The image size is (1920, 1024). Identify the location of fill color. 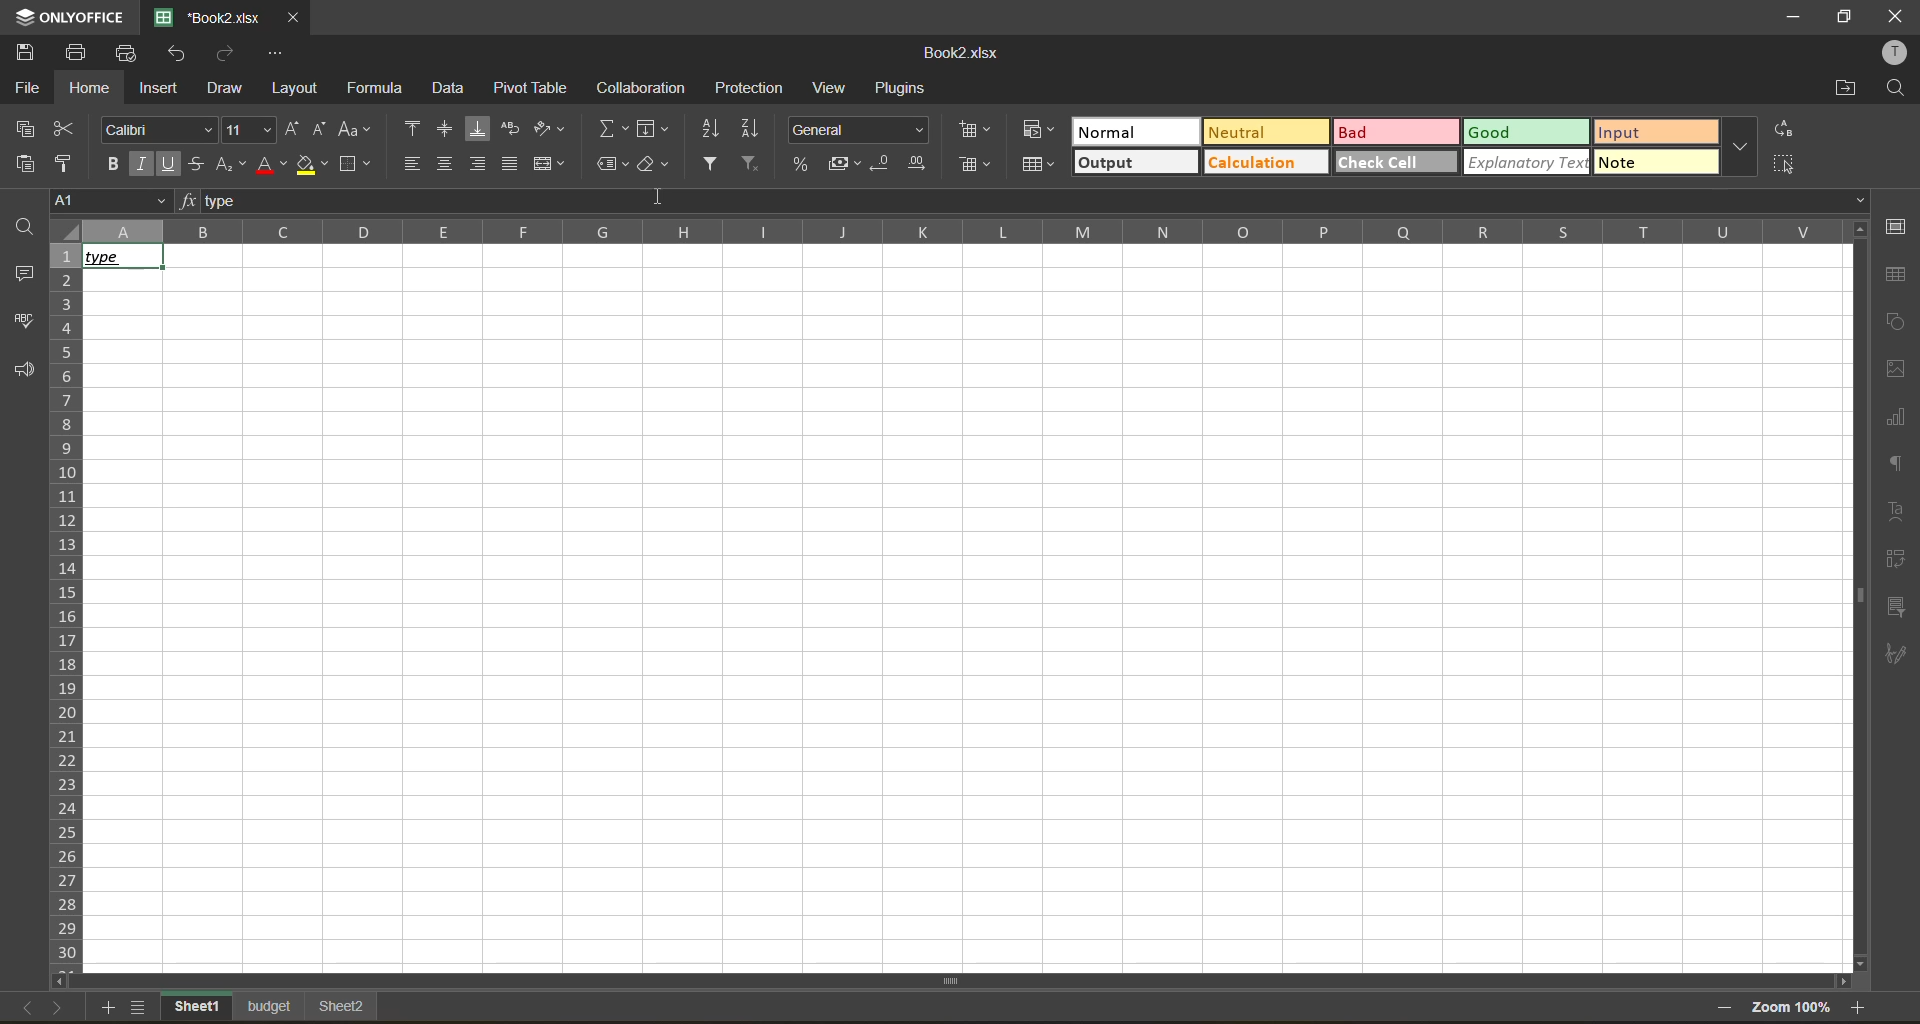
(311, 167).